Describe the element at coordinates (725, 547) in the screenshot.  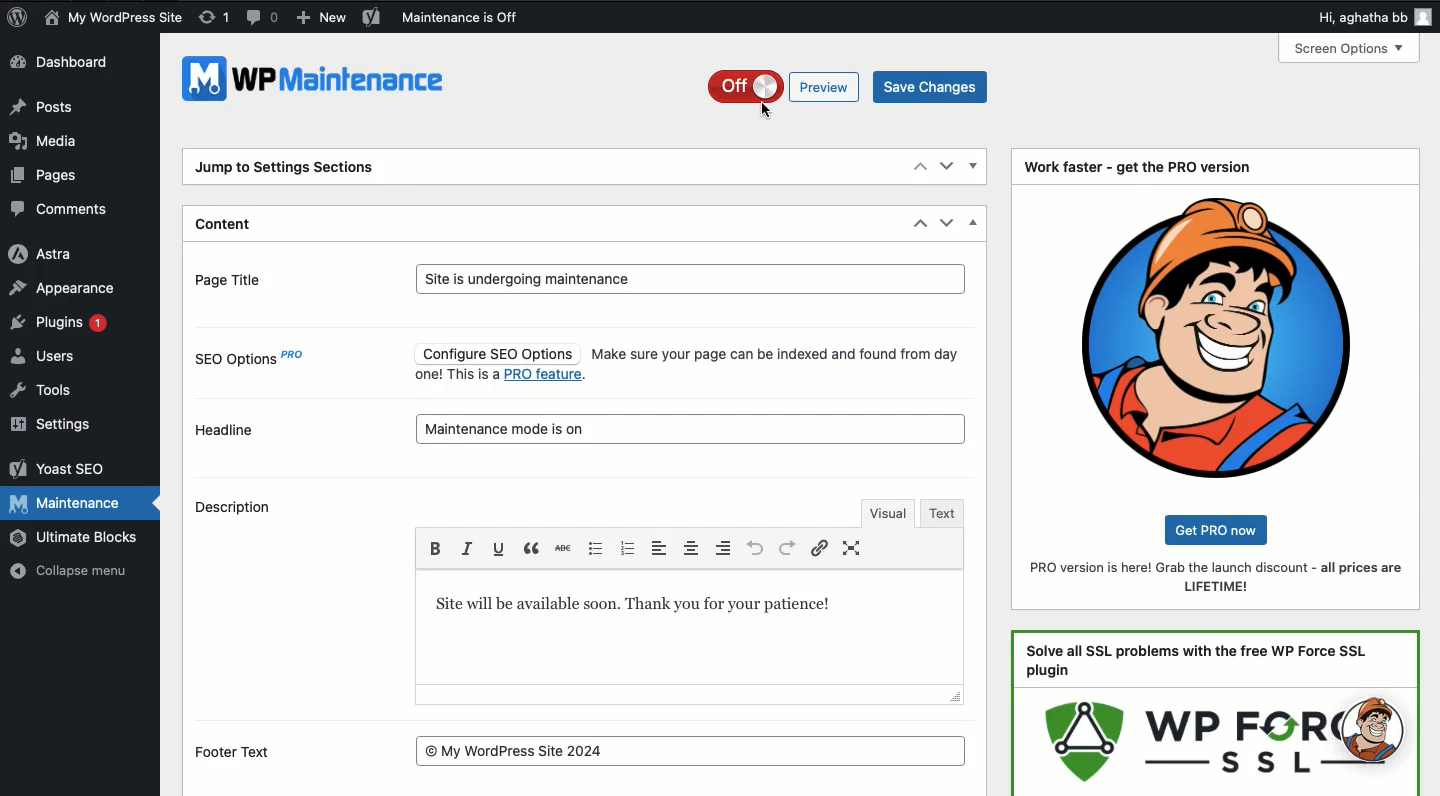
I see `Left aligned` at that location.